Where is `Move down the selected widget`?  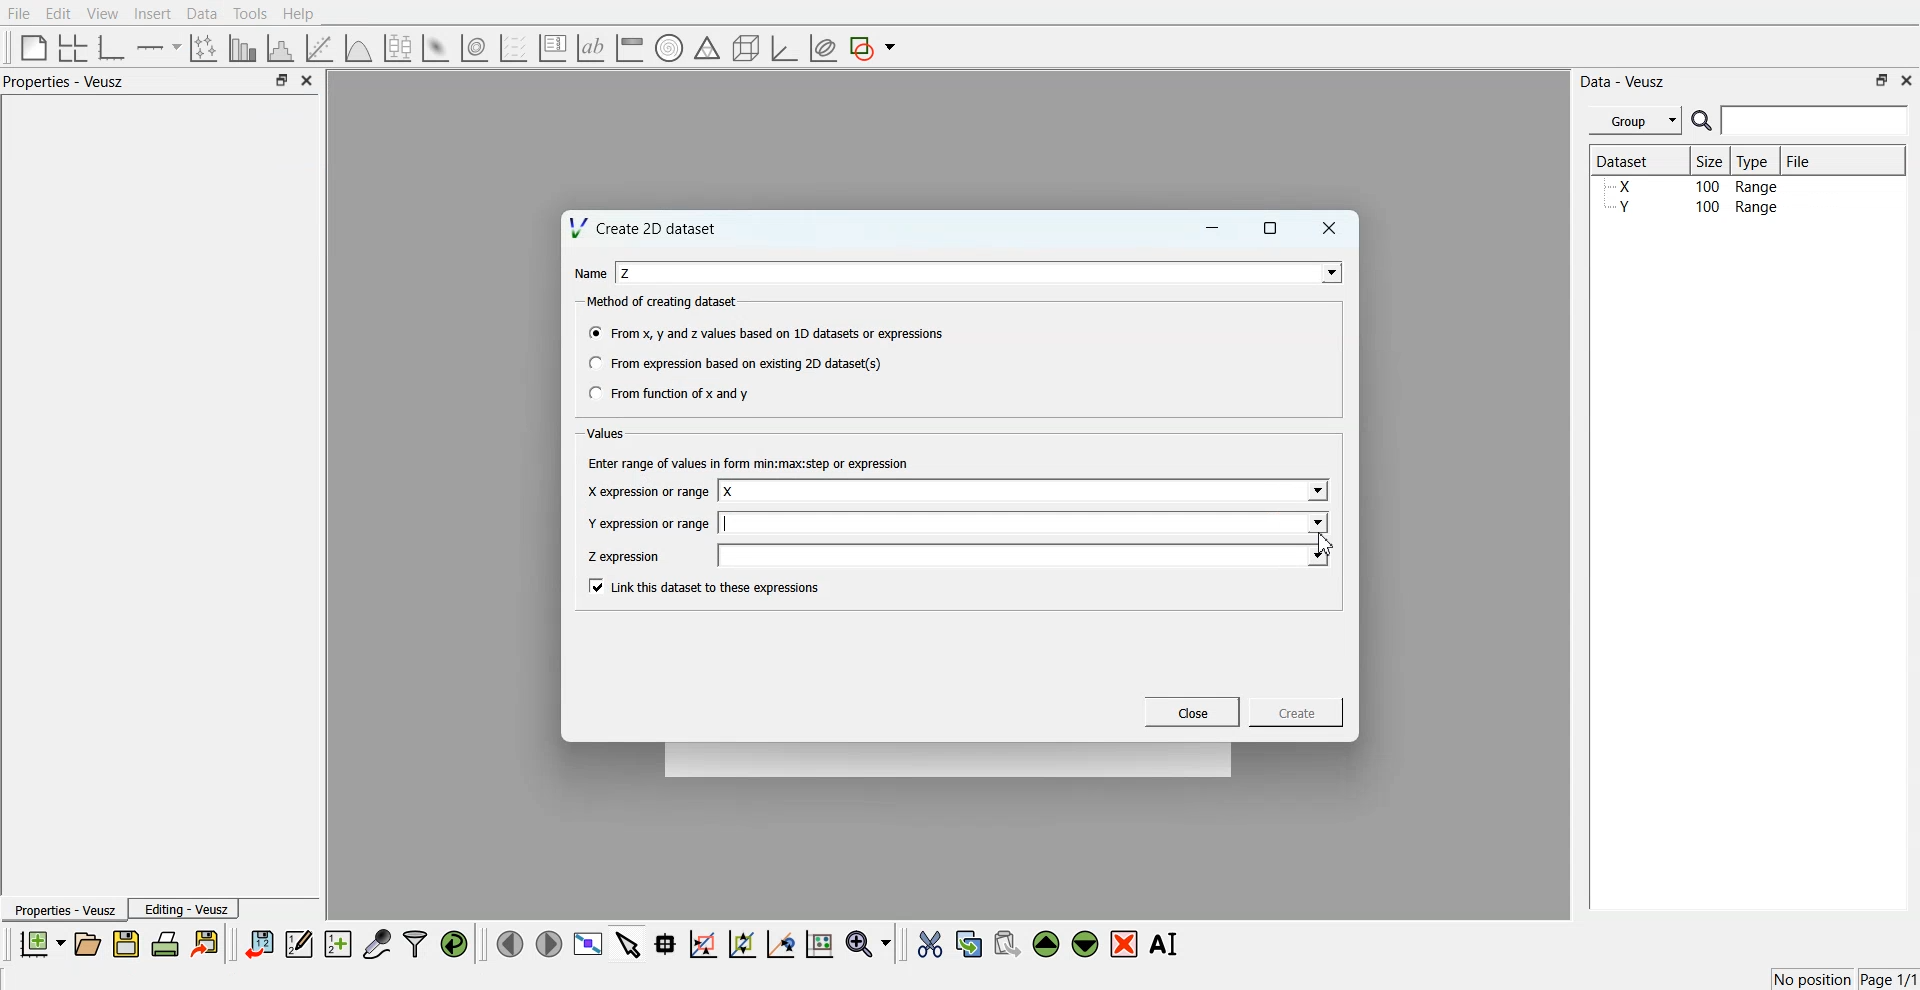
Move down the selected widget is located at coordinates (1086, 944).